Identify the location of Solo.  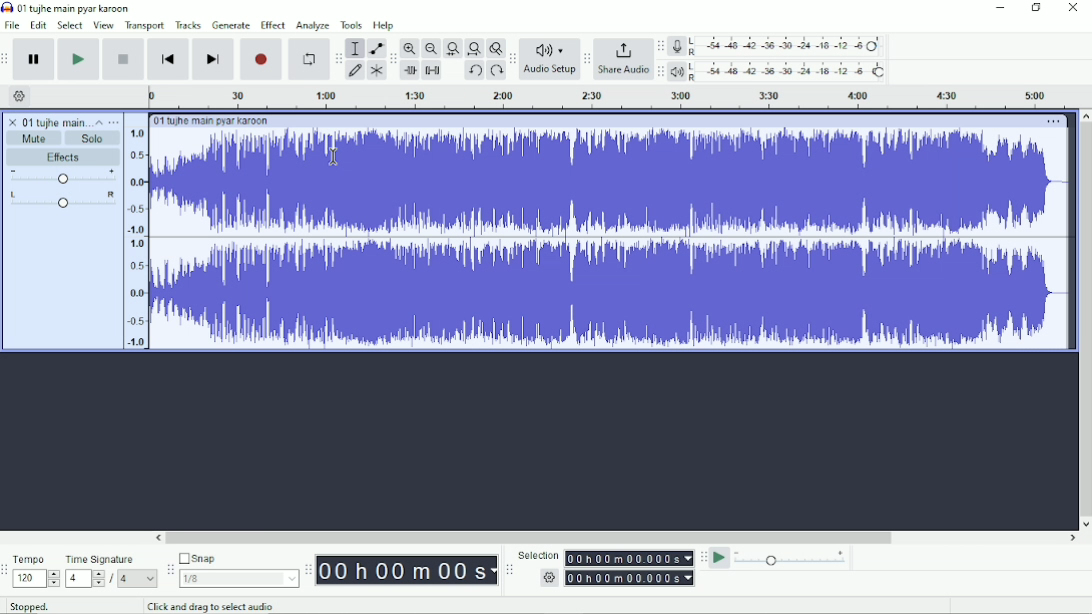
(95, 137).